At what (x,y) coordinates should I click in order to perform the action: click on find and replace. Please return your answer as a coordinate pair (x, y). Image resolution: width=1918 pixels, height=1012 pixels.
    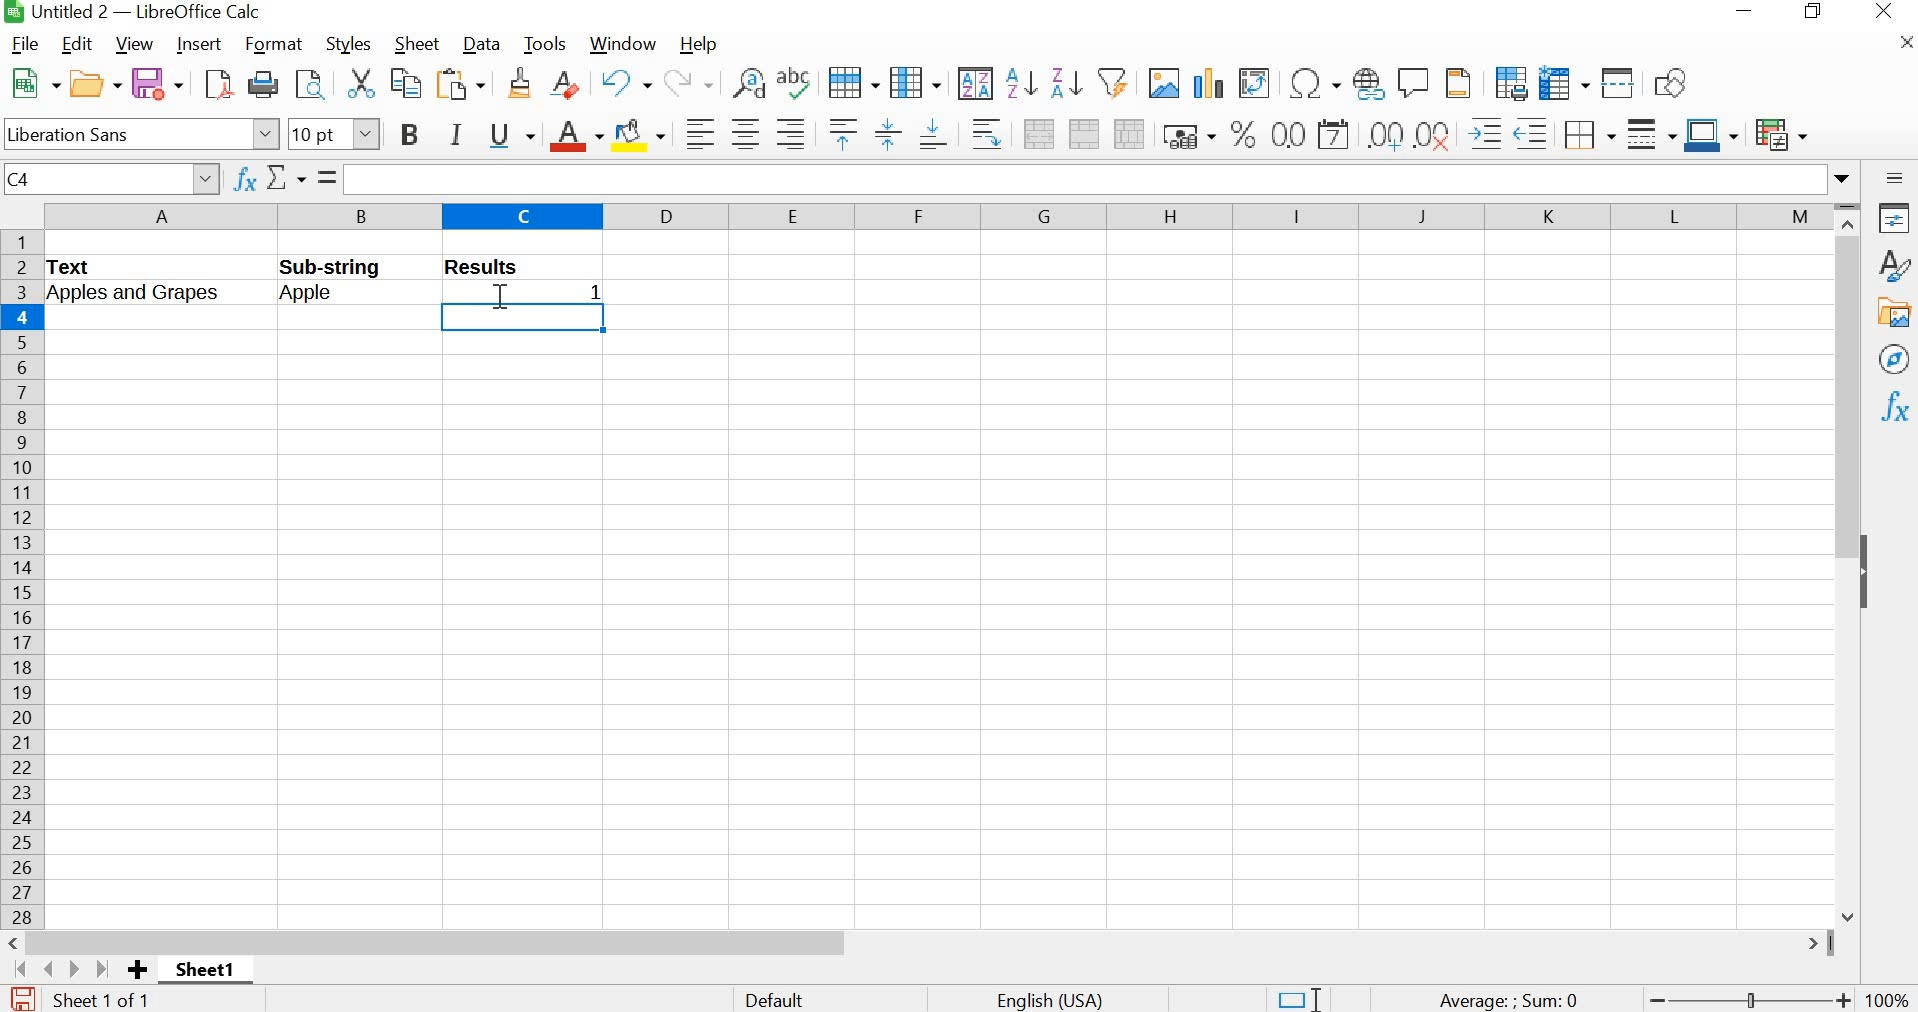
    Looking at the image, I should click on (744, 80).